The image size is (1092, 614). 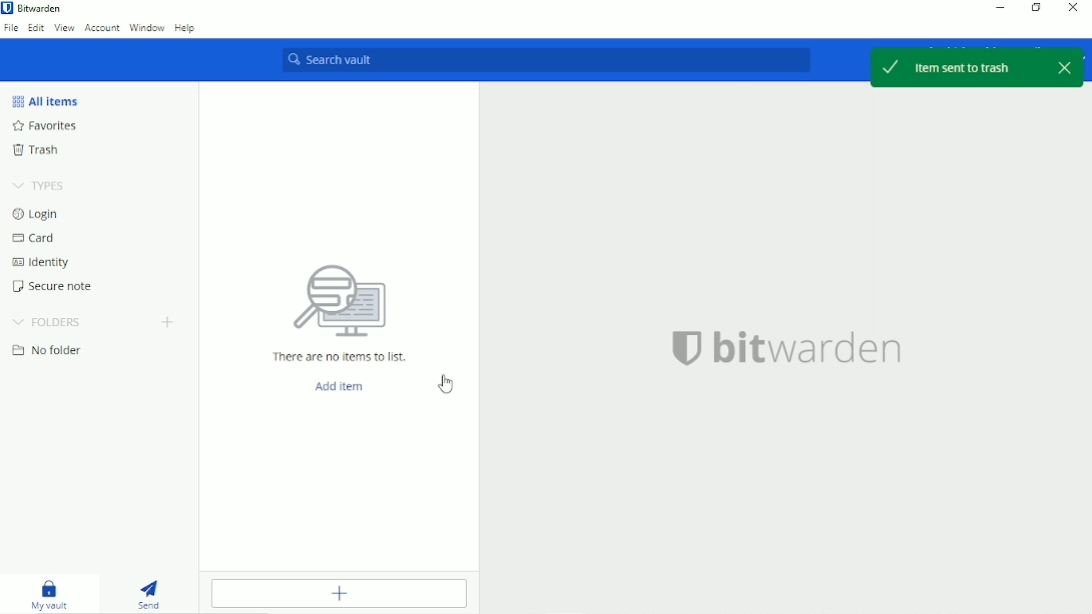 I want to click on Window, so click(x=147, y=28).